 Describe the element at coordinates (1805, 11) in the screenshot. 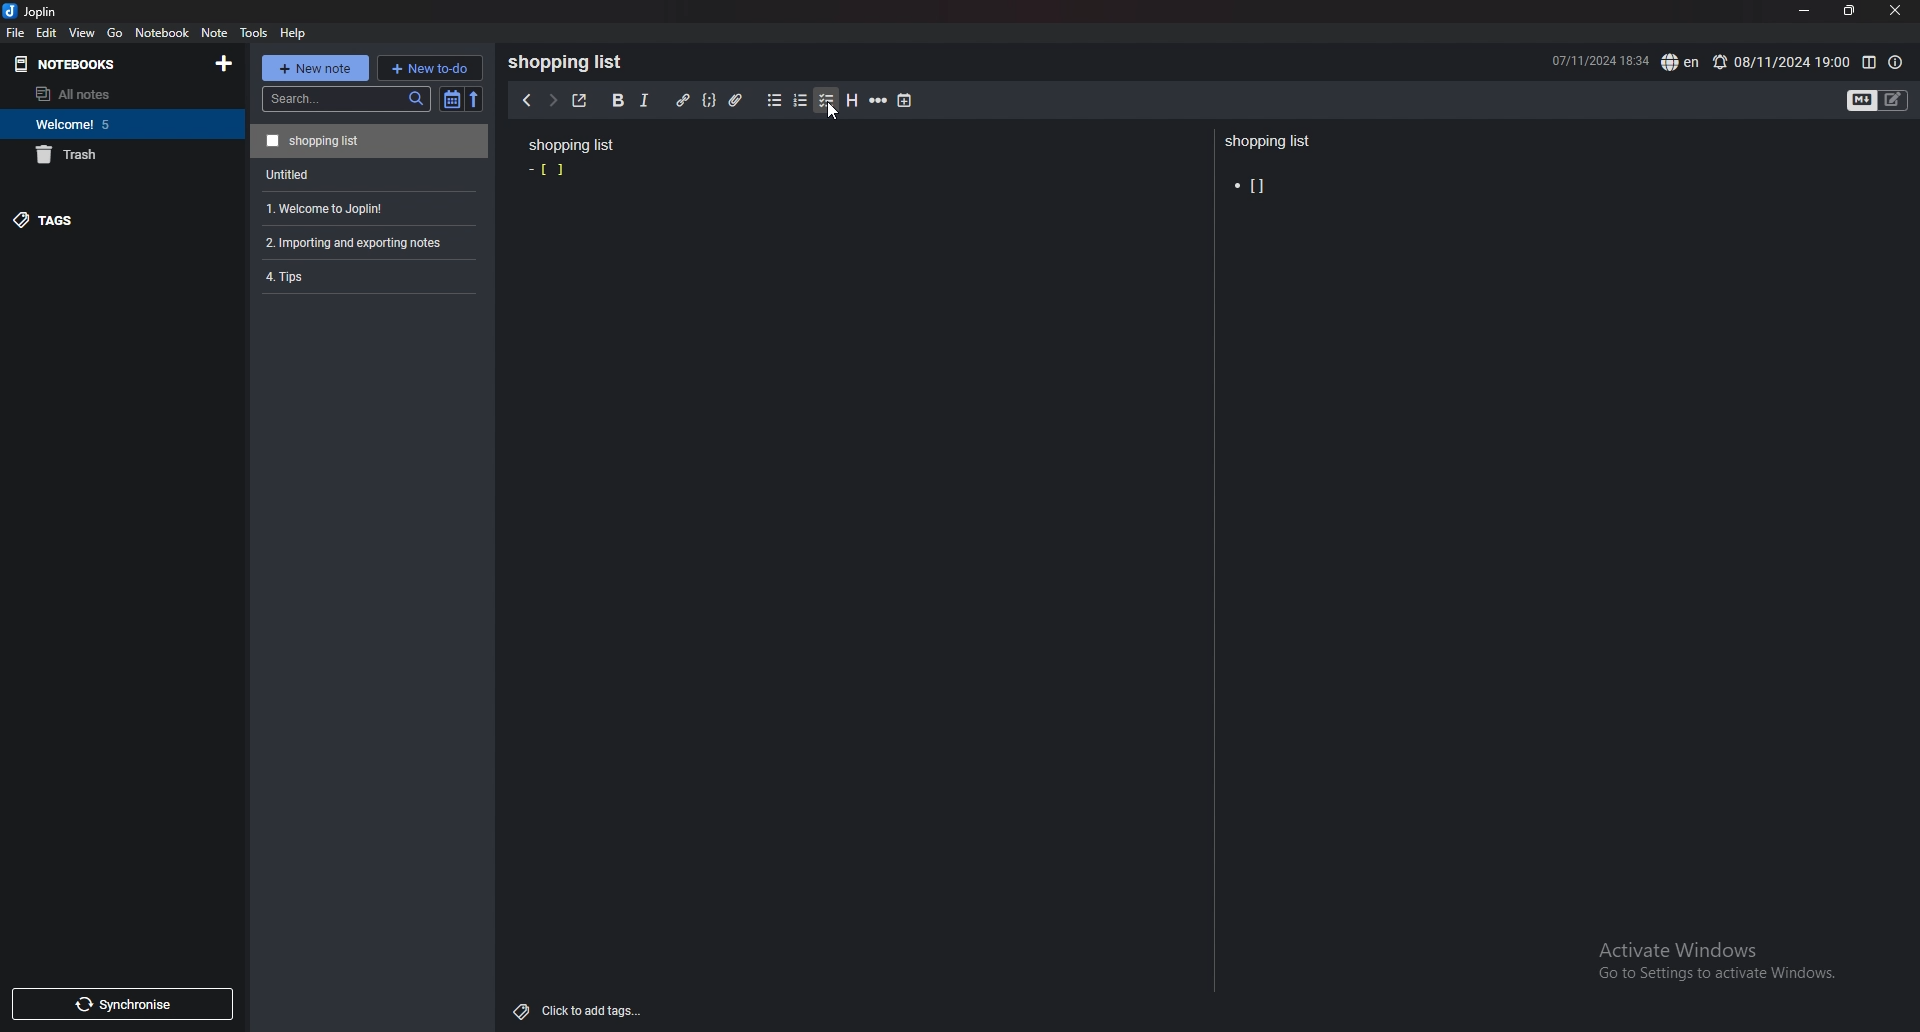

I see `minimize` at that location.